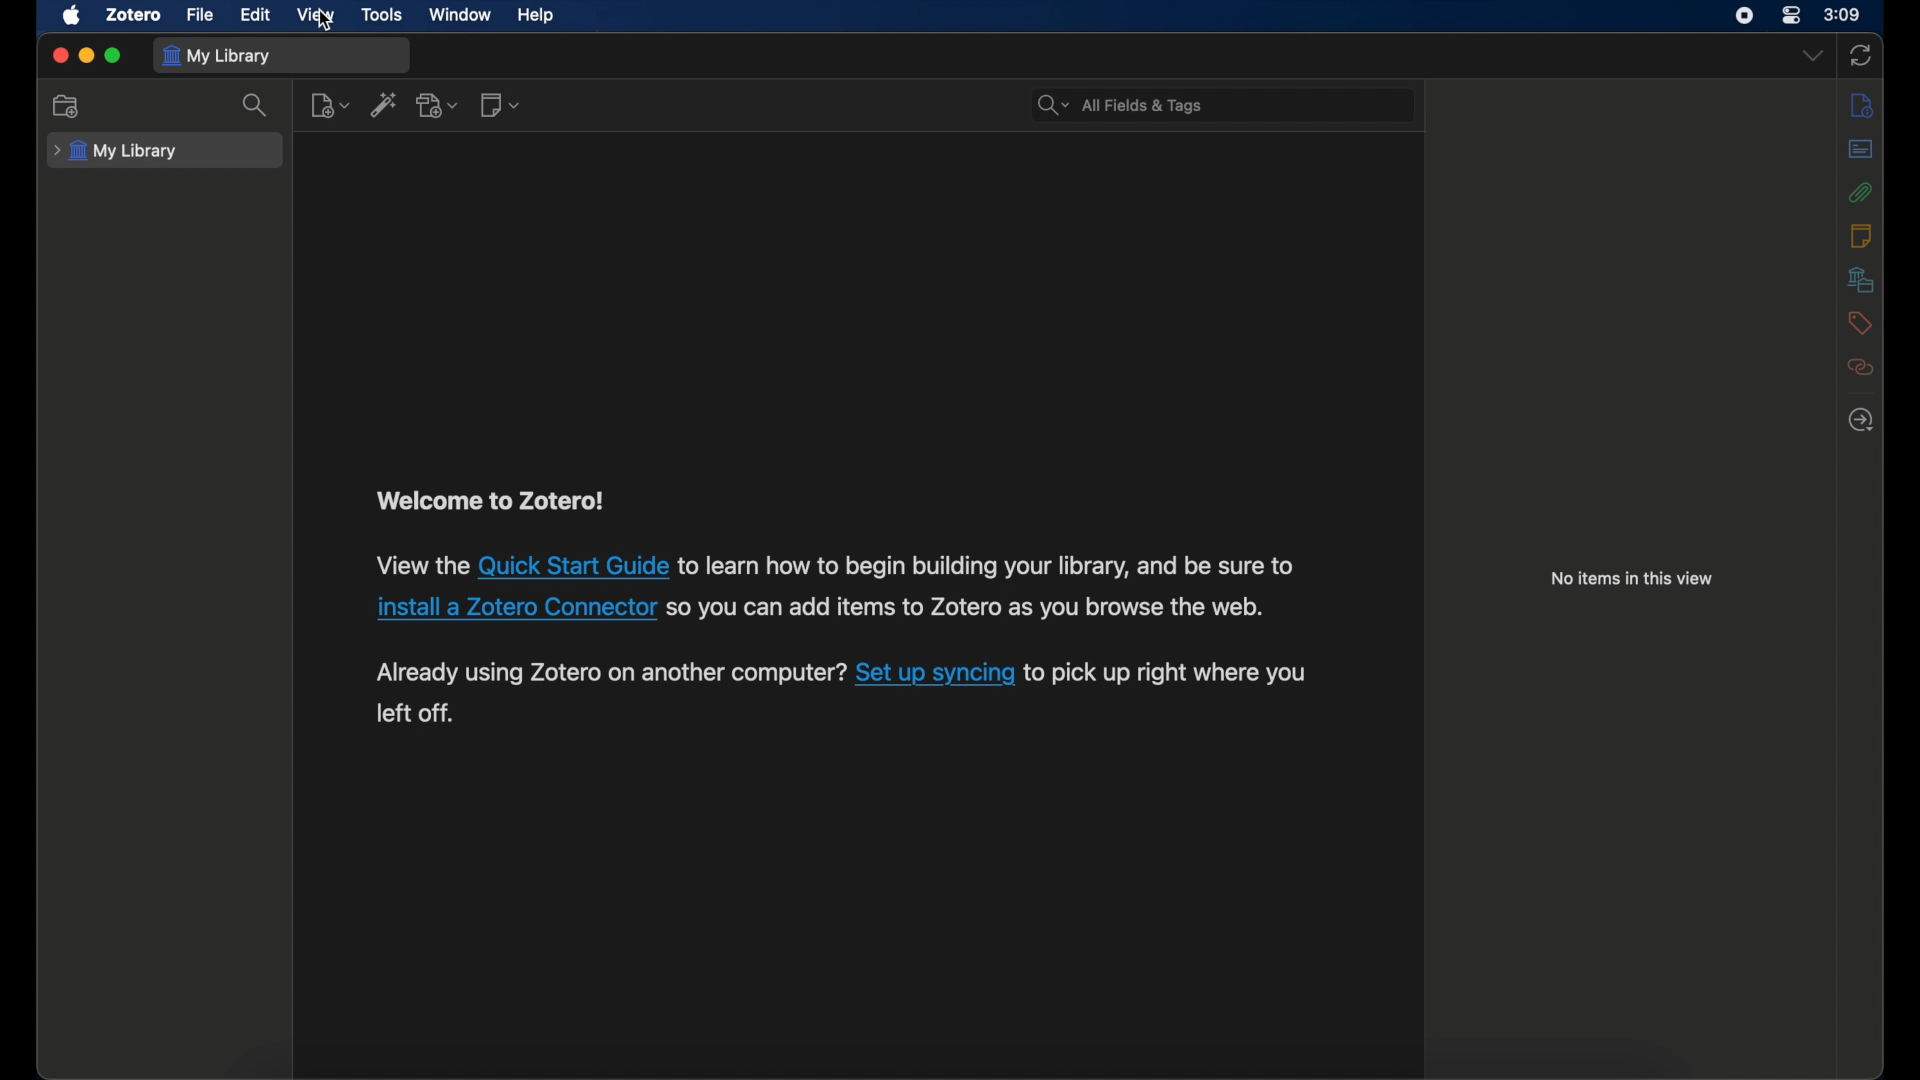 This screenshot has height=1080, width=1920. Describe the element at coordinates (438, 104) in the screenshot. I see `add attachment` at that location.